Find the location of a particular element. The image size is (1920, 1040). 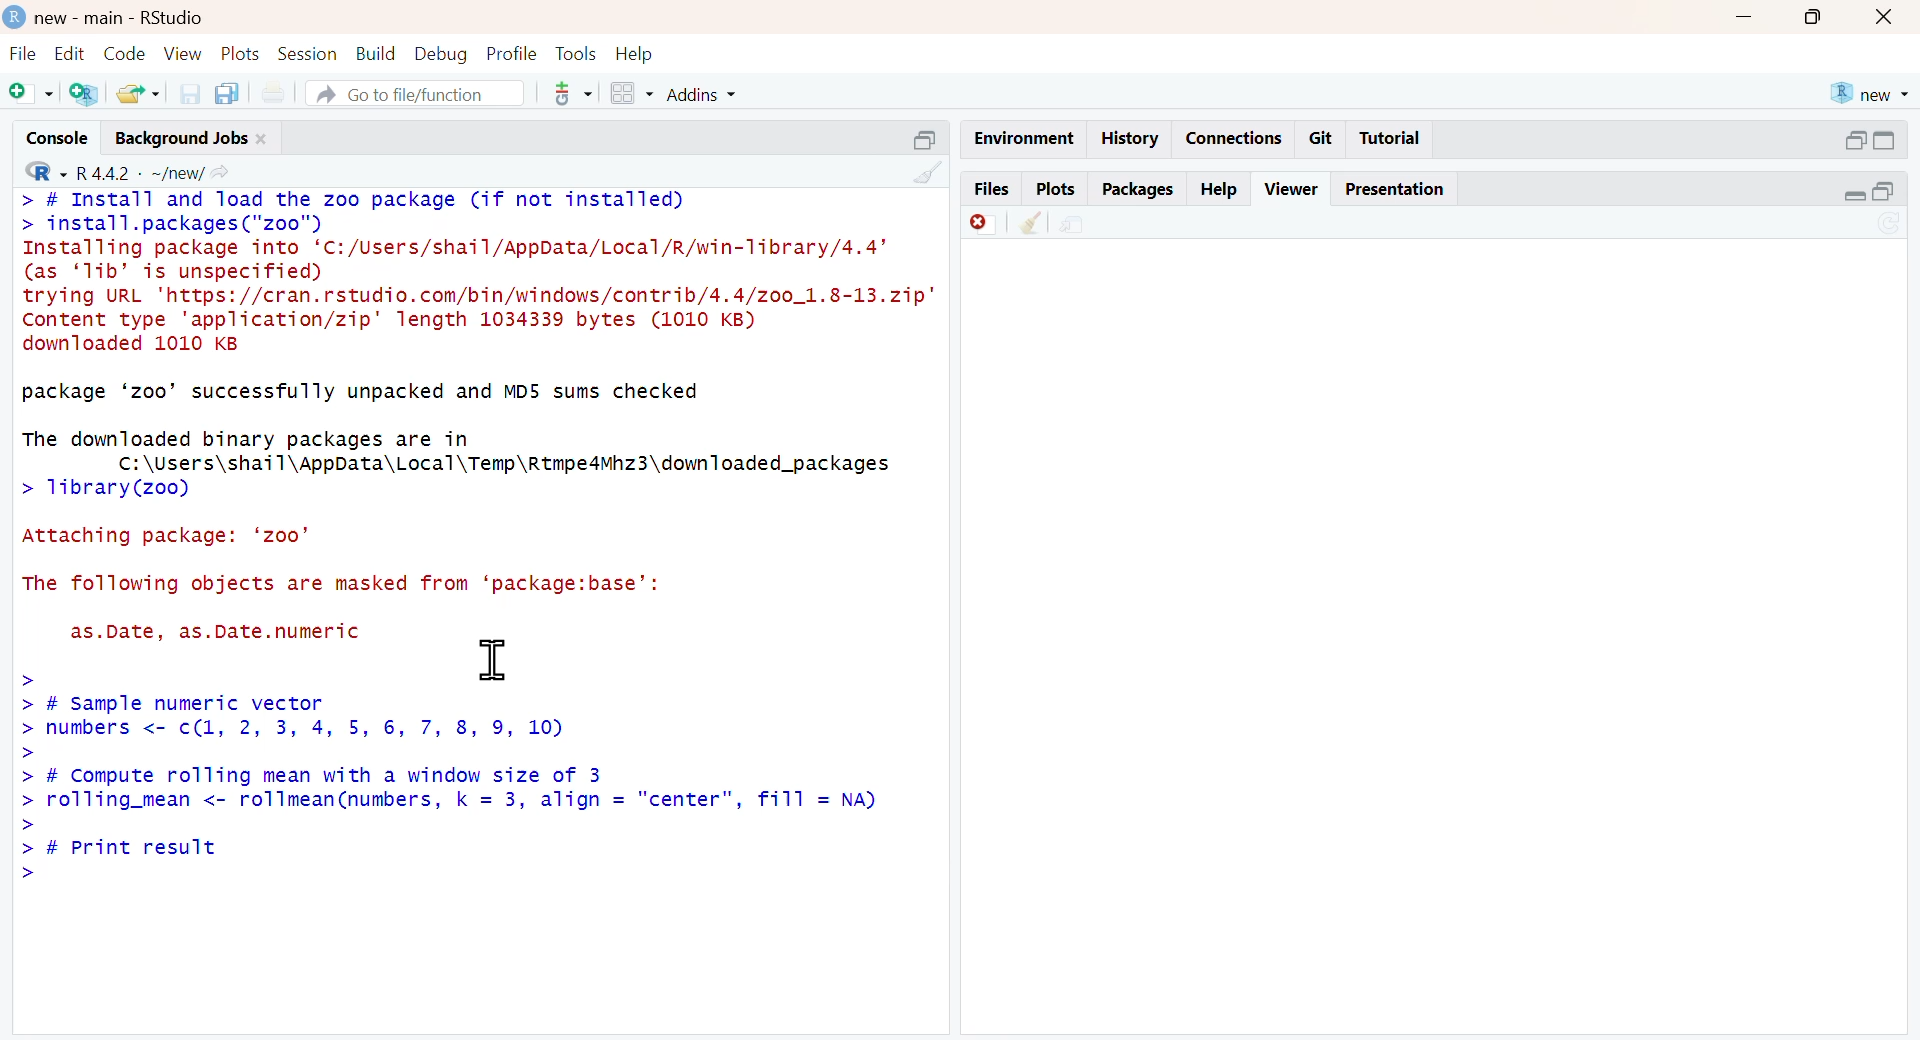

help is located at coordinates (1221, 190).